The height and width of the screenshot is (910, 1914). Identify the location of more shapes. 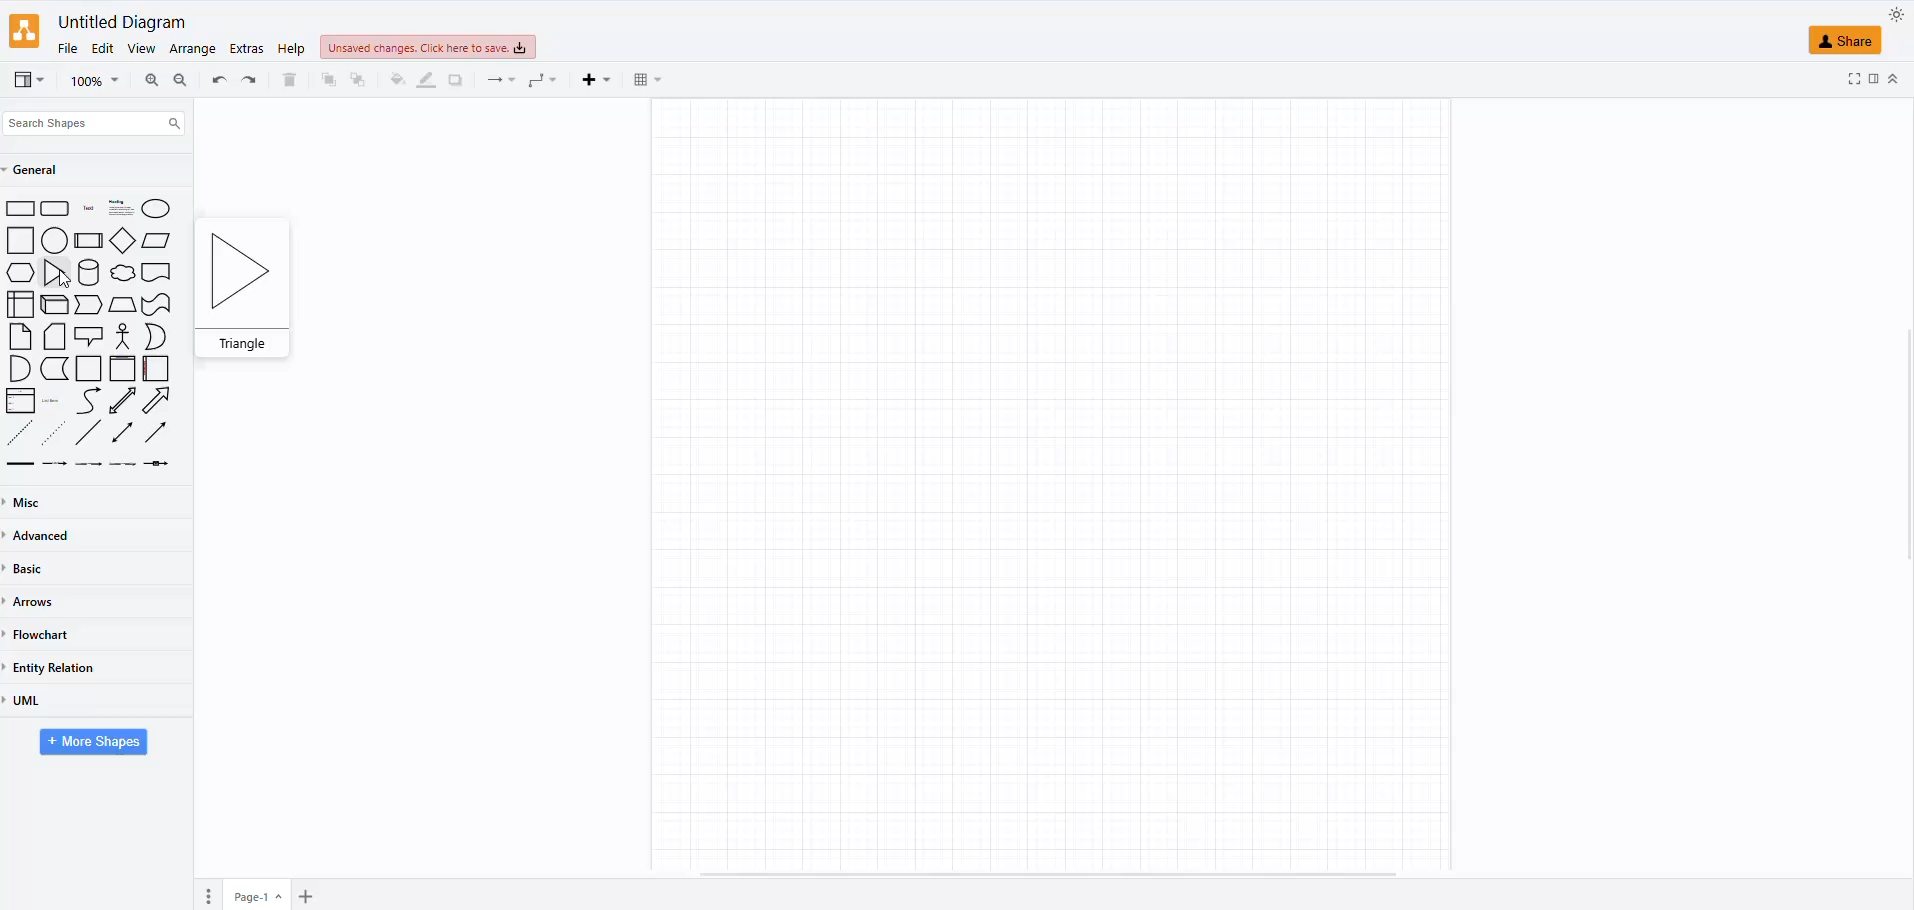
(95, 744).